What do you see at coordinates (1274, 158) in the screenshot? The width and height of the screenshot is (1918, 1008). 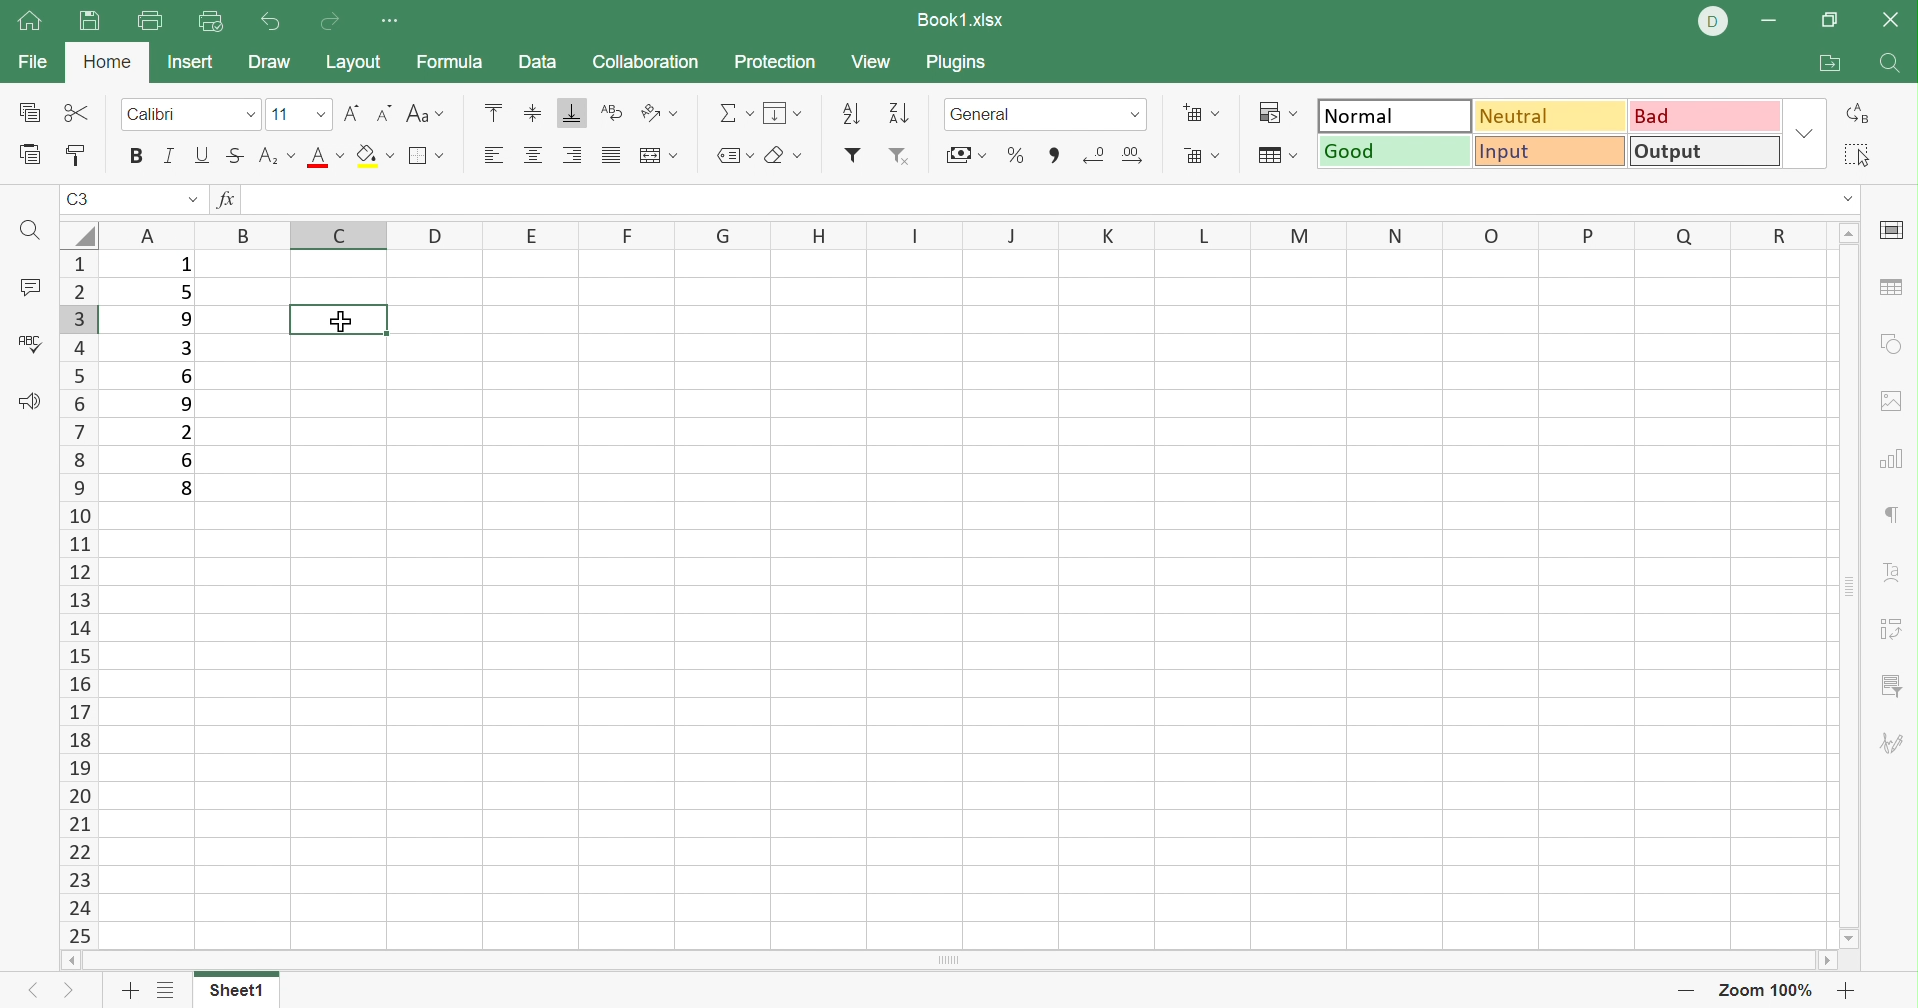 I see `Format as table template` at bounding box center [1274, 158].